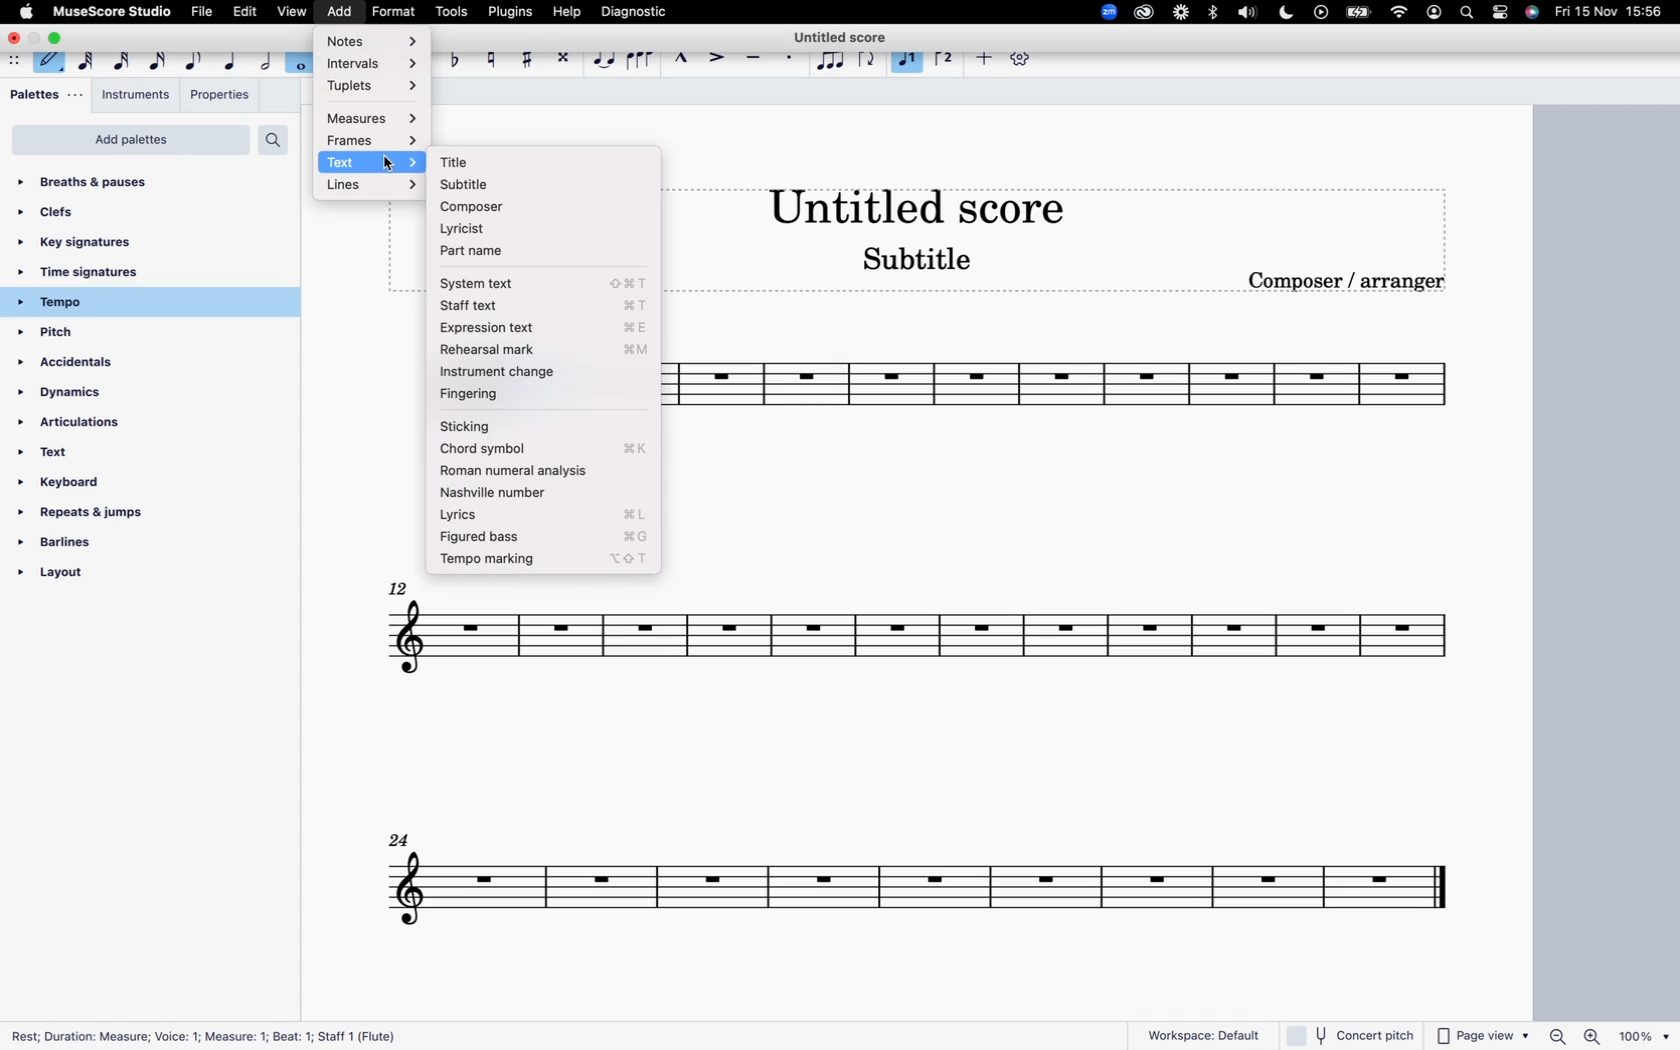 The height and width of the screenshot is (1050, 1680). What do you see at coordinates (1433, 14) in the screenshot?
I see `profile` at bounding box center [1433, 14].